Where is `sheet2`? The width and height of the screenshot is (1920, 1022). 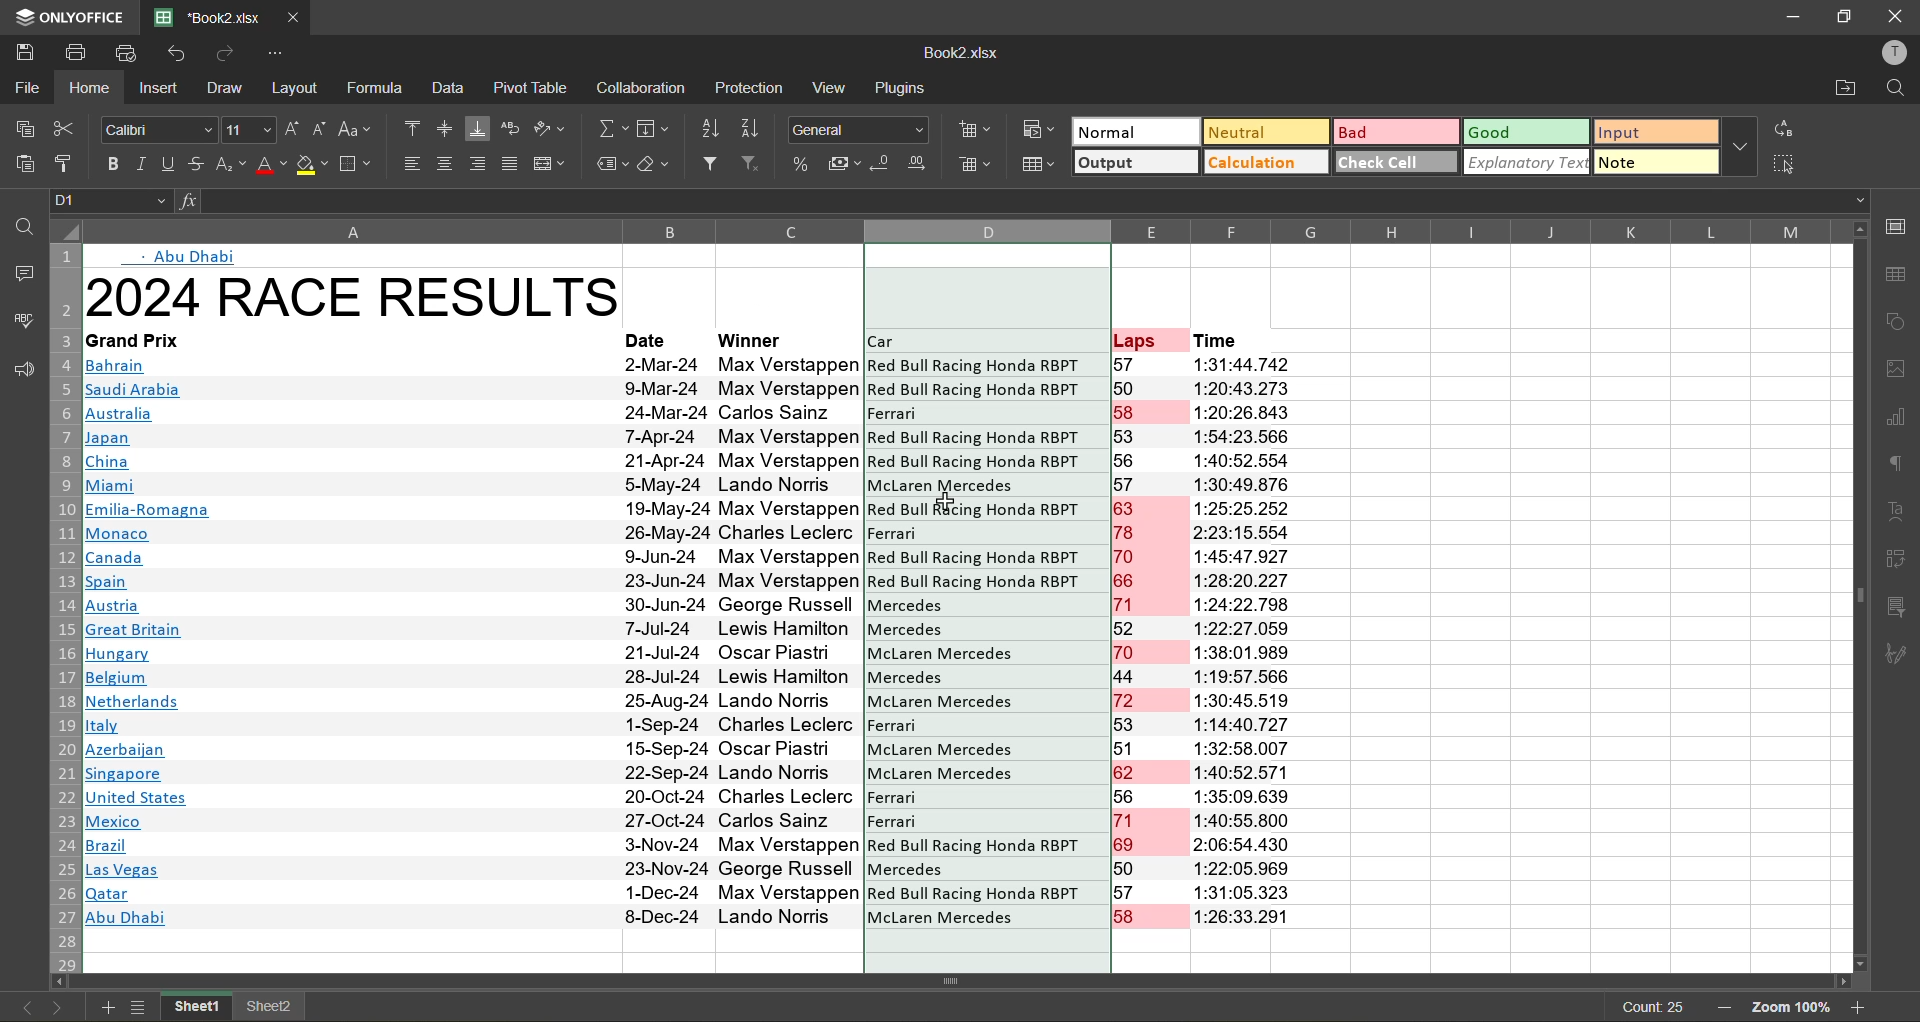
sheet2 is located at coordinates (270, 1008).